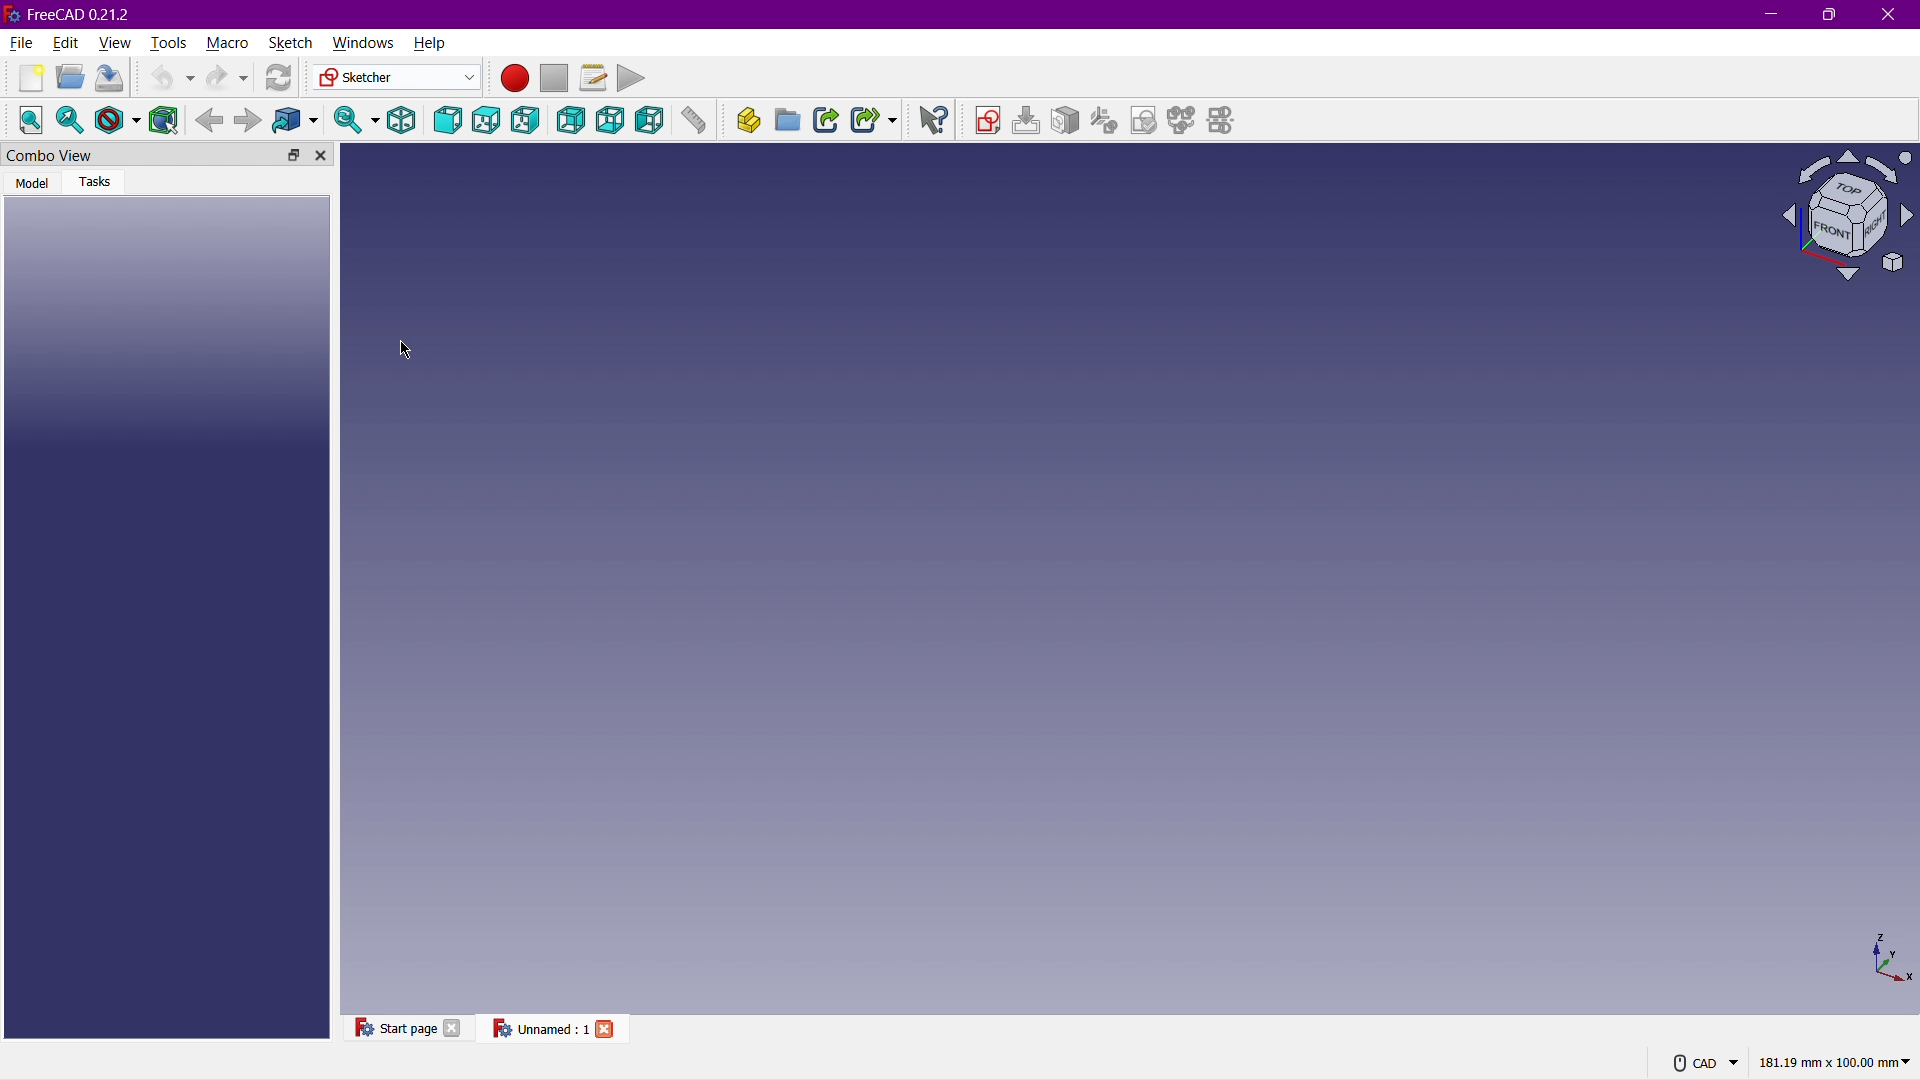 The width and height of the screenshot is (1920, 1080). What do you see at coordinates (1030, 120) in the screenshot?
I see `Edit the selected sketch` at bounding box center [1030, 120].